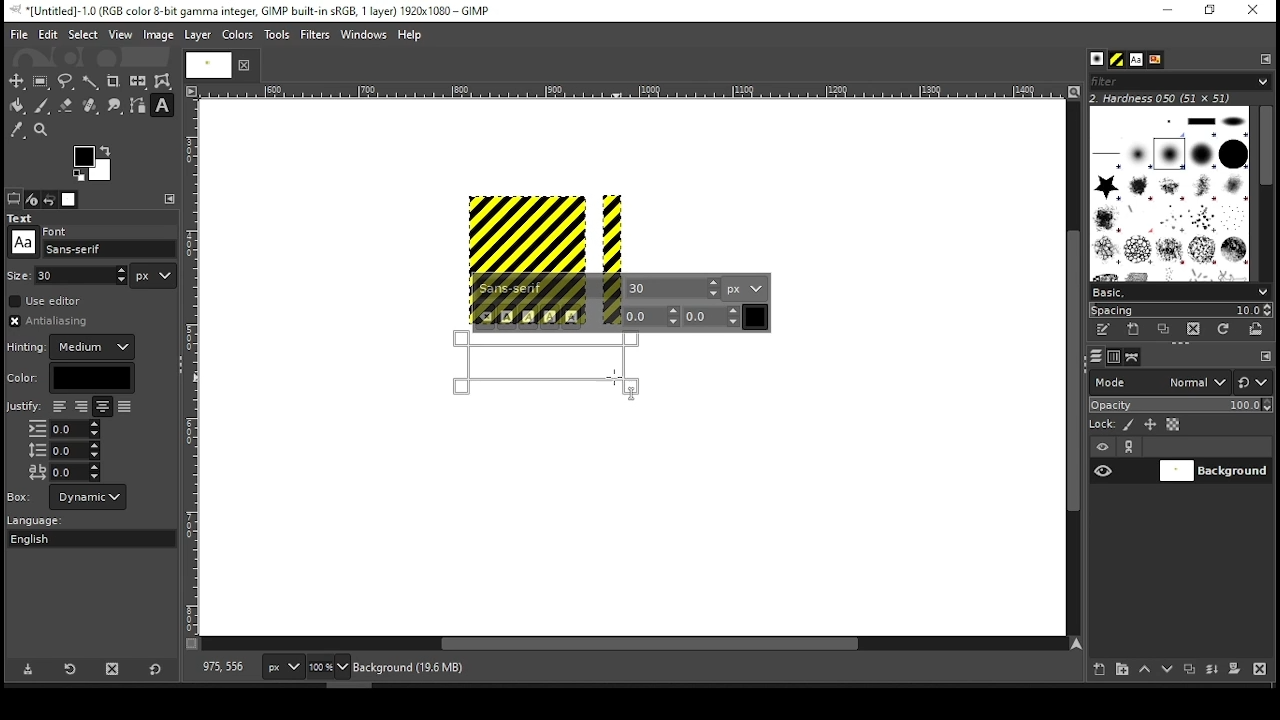 The width and height of the screenshot is (1280, 720). What do you see at coordinates (1145, 671) in the screenshot?
I see `move layer one step up` at bounding box center [1145, 671].